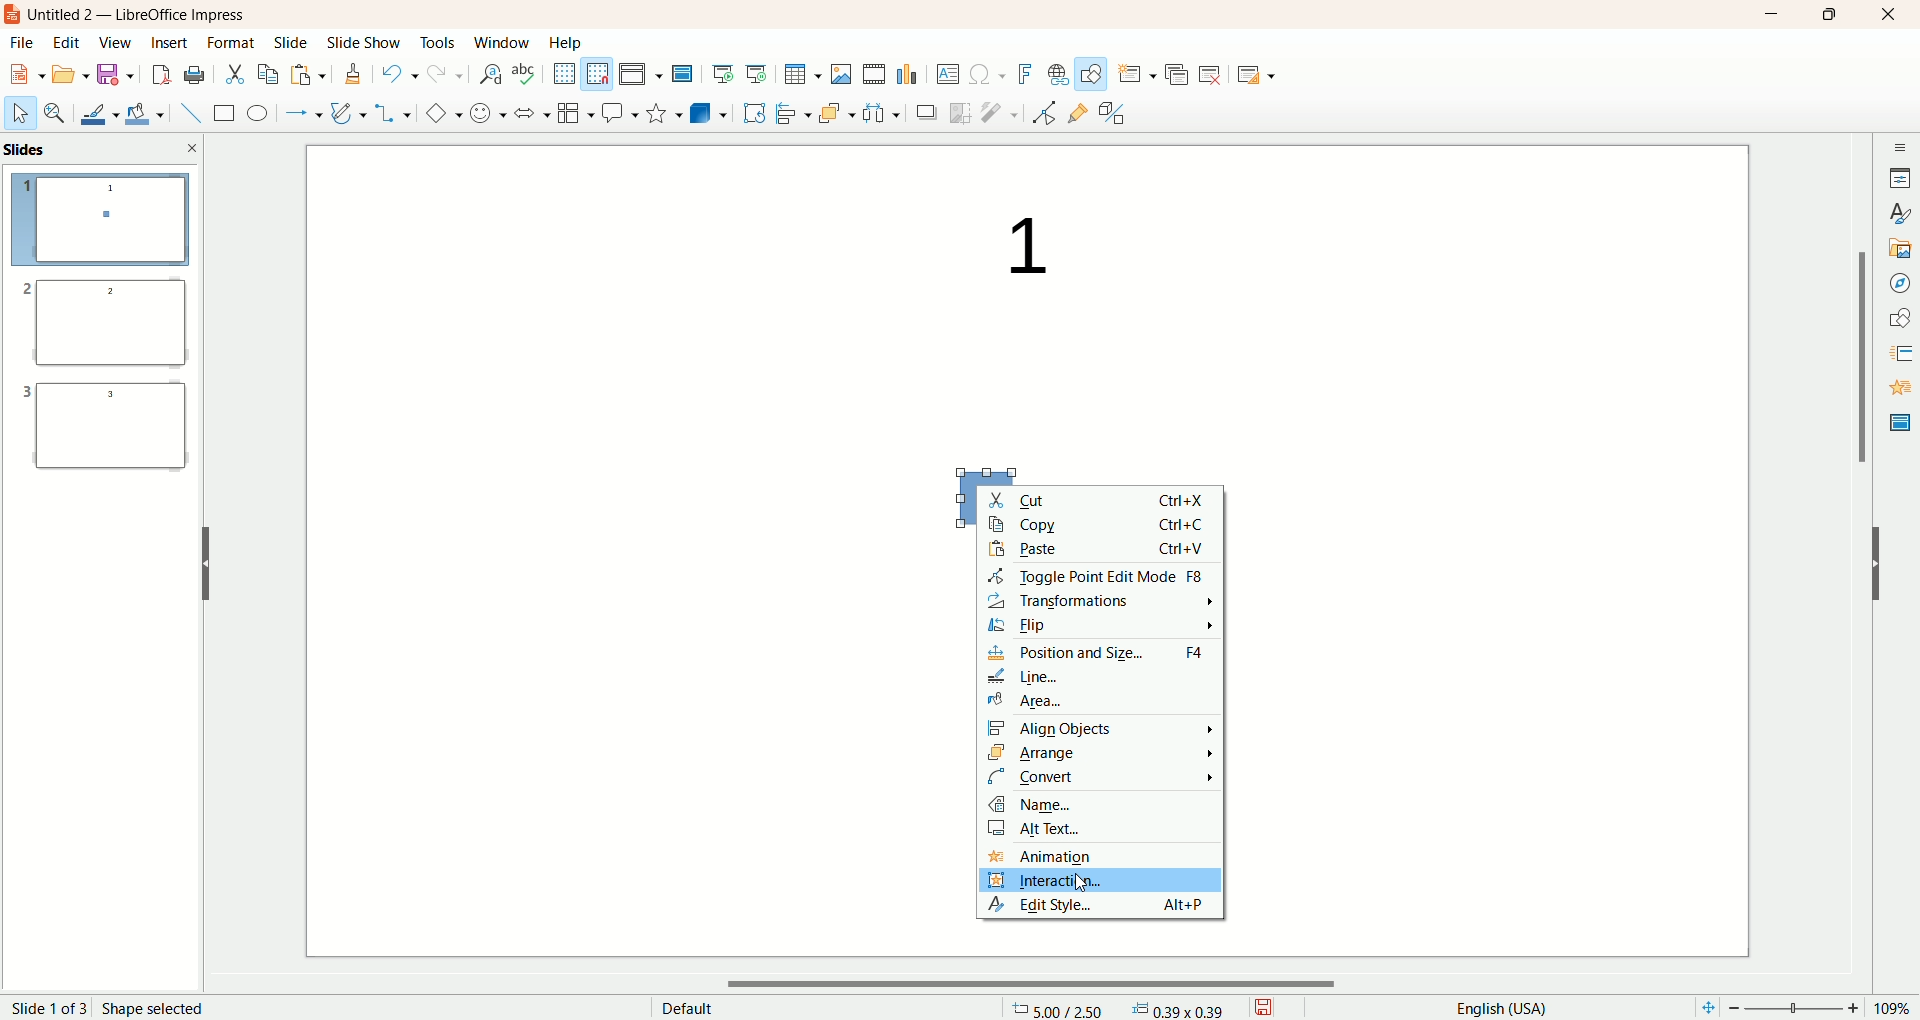 Image resolution: width=1920 pixels, height=1020 pixels. I want to click on flip, so click(1102, 626).